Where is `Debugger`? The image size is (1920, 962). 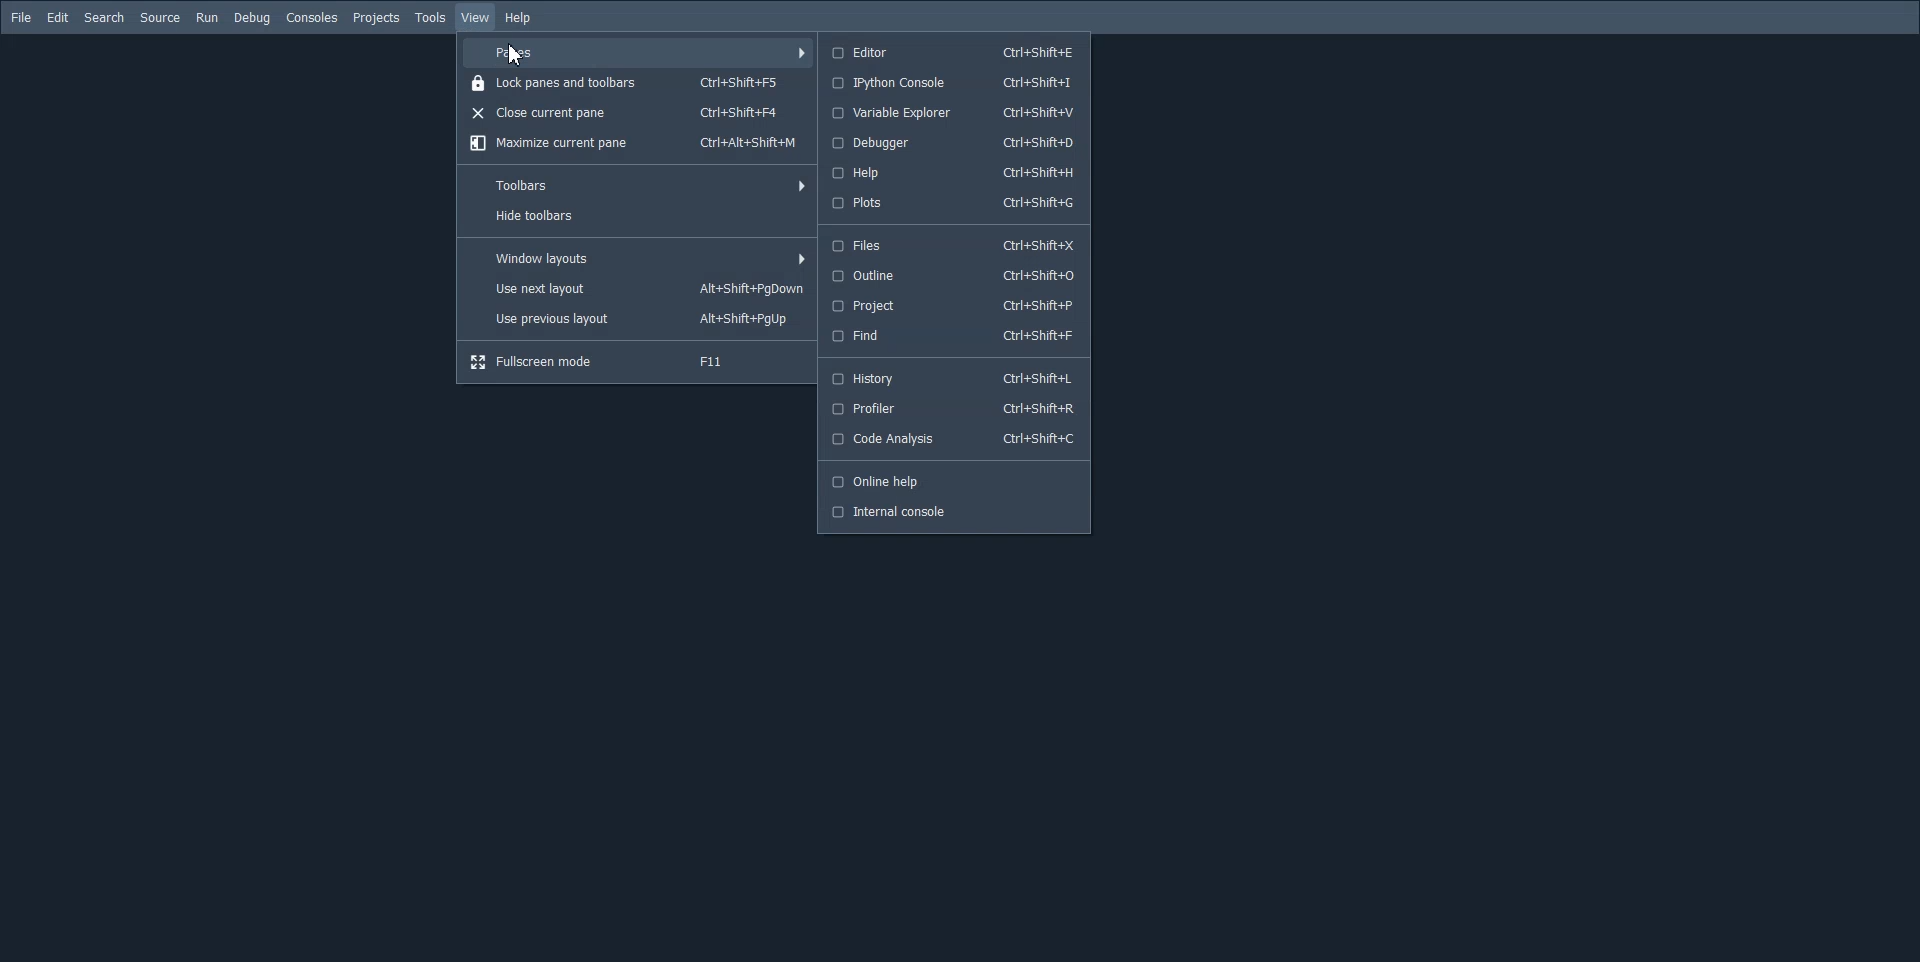
Debugger is located at coordinates (955, 143).